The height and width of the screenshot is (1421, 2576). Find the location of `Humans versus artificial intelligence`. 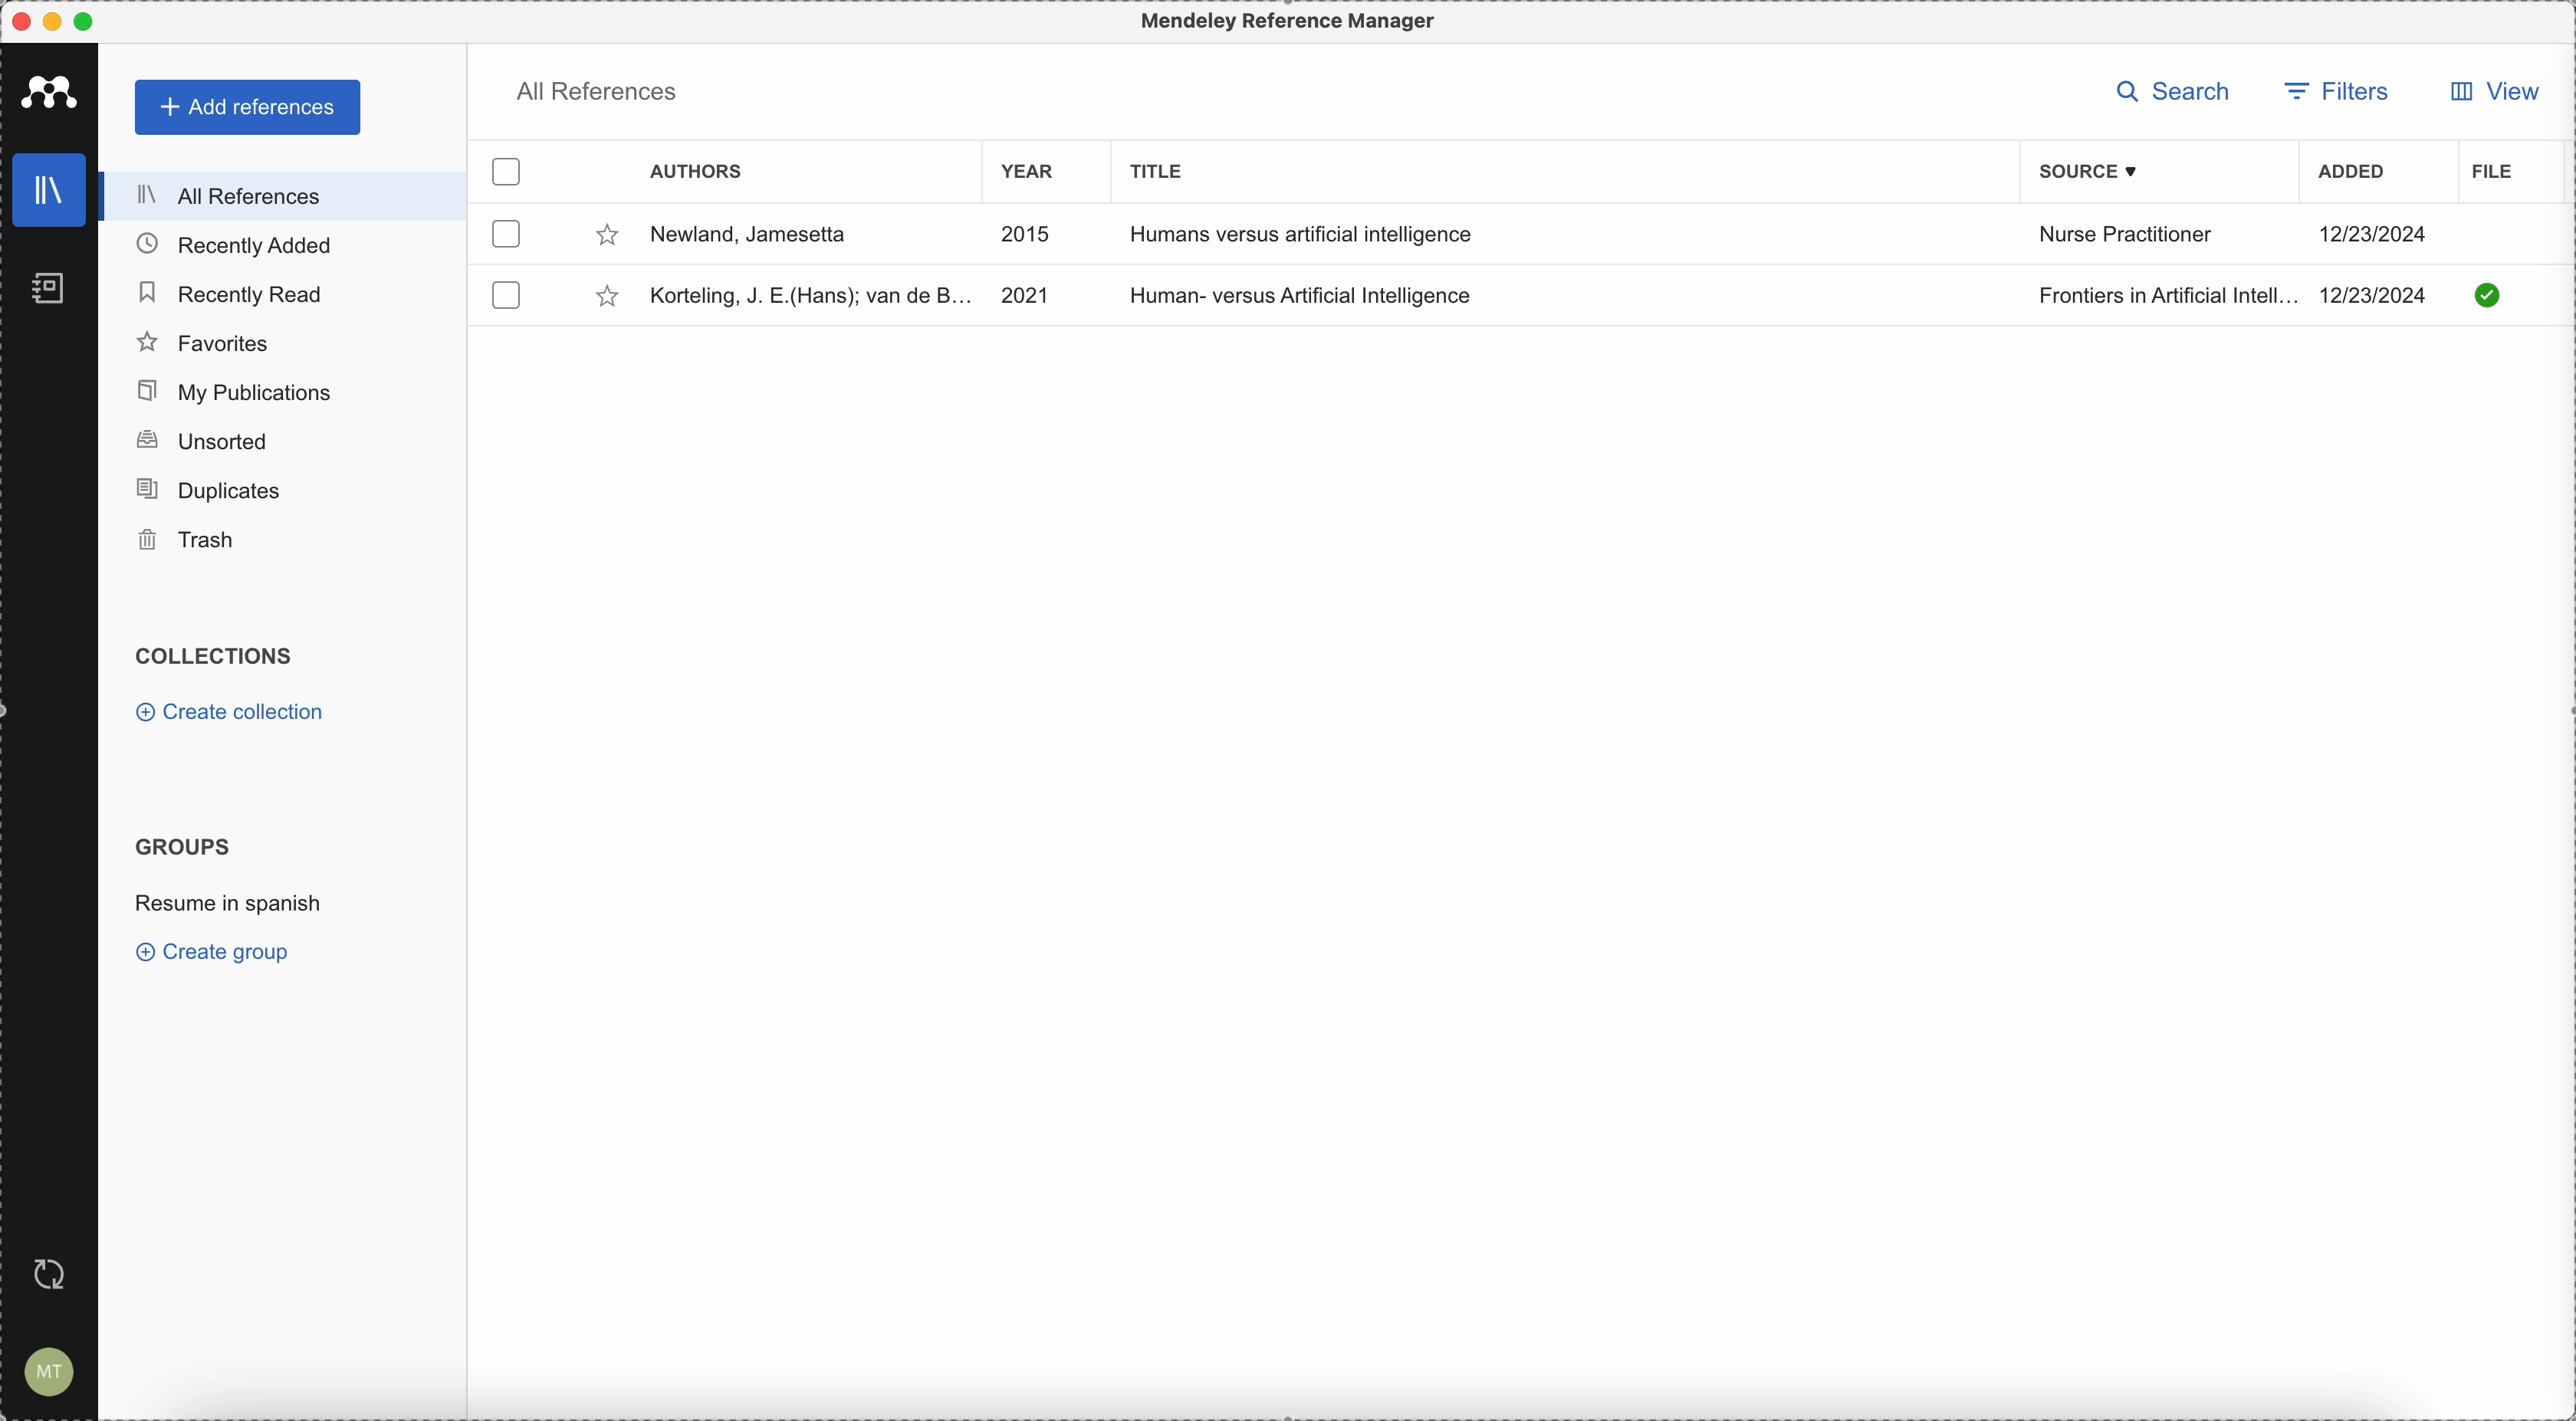

Humans versus artificial intelligence is located at coordinates (1298, 233).